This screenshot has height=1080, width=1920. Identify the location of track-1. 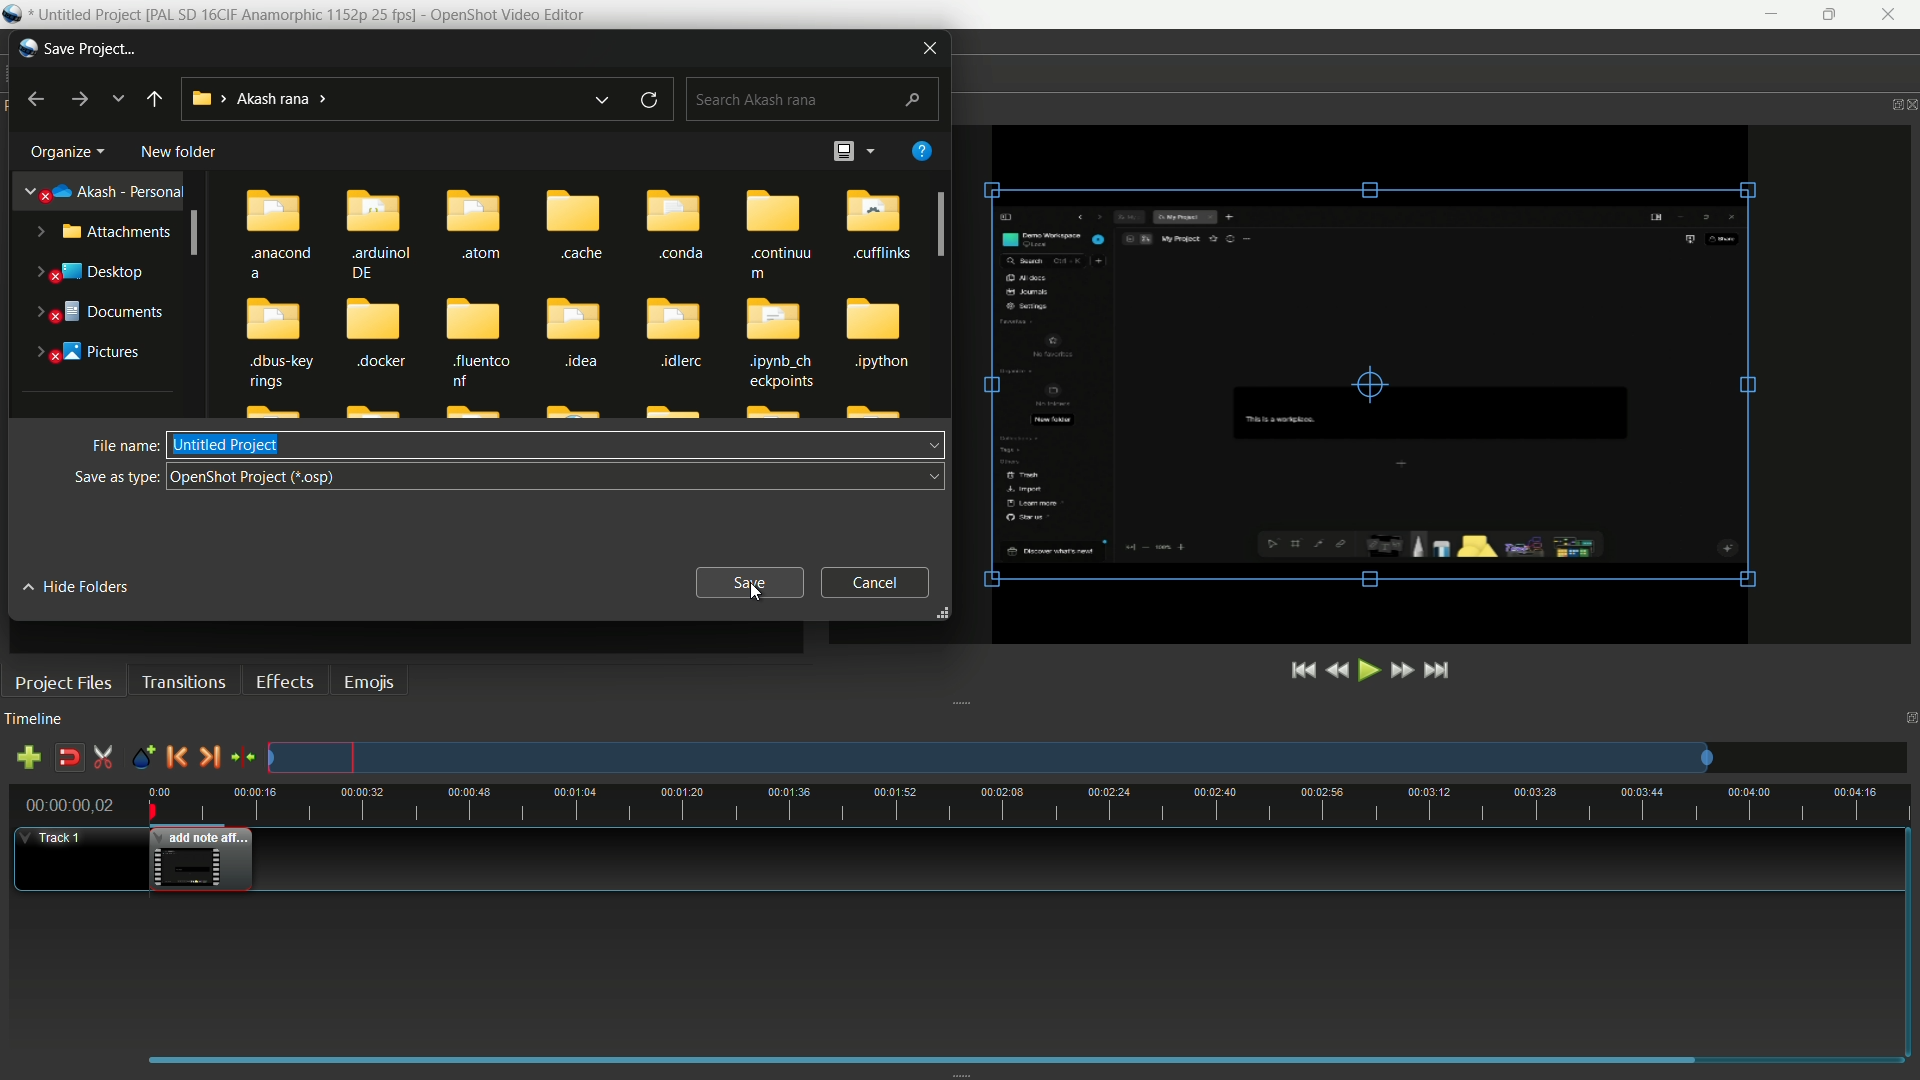
(58, 836).